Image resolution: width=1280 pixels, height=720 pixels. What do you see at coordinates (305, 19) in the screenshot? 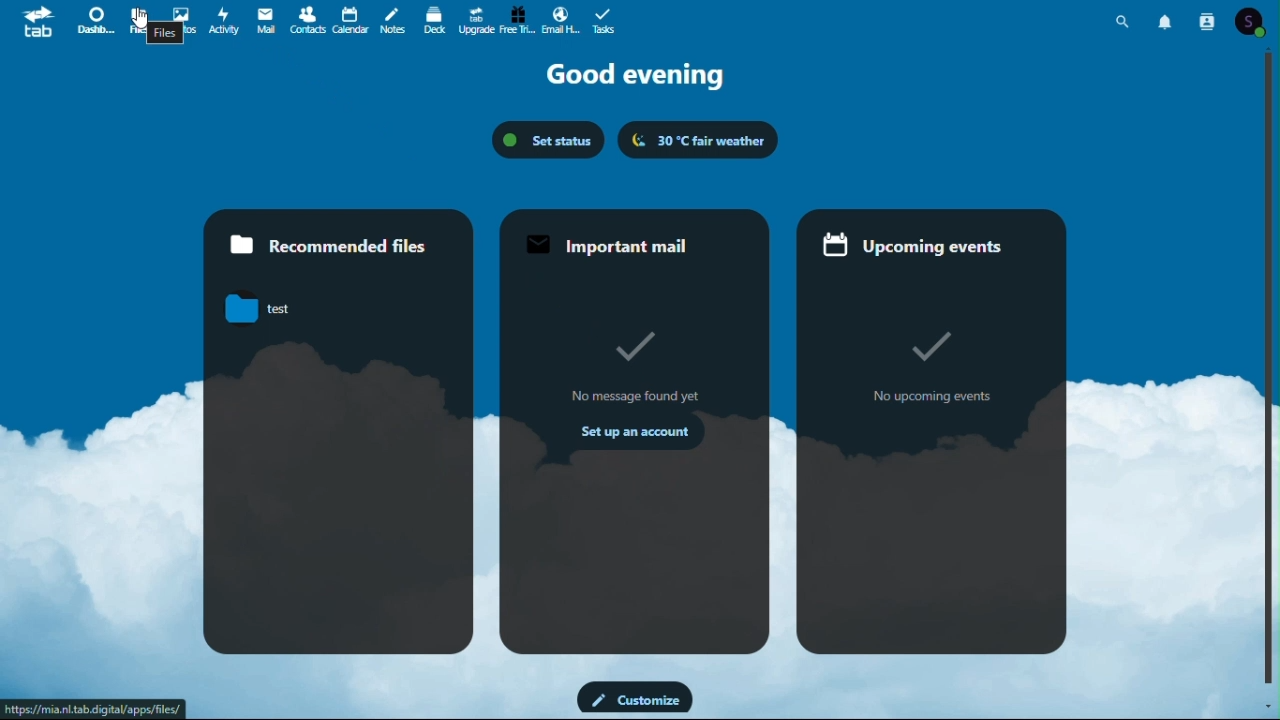
I see `Contacts` at bounding box center [305, 19].